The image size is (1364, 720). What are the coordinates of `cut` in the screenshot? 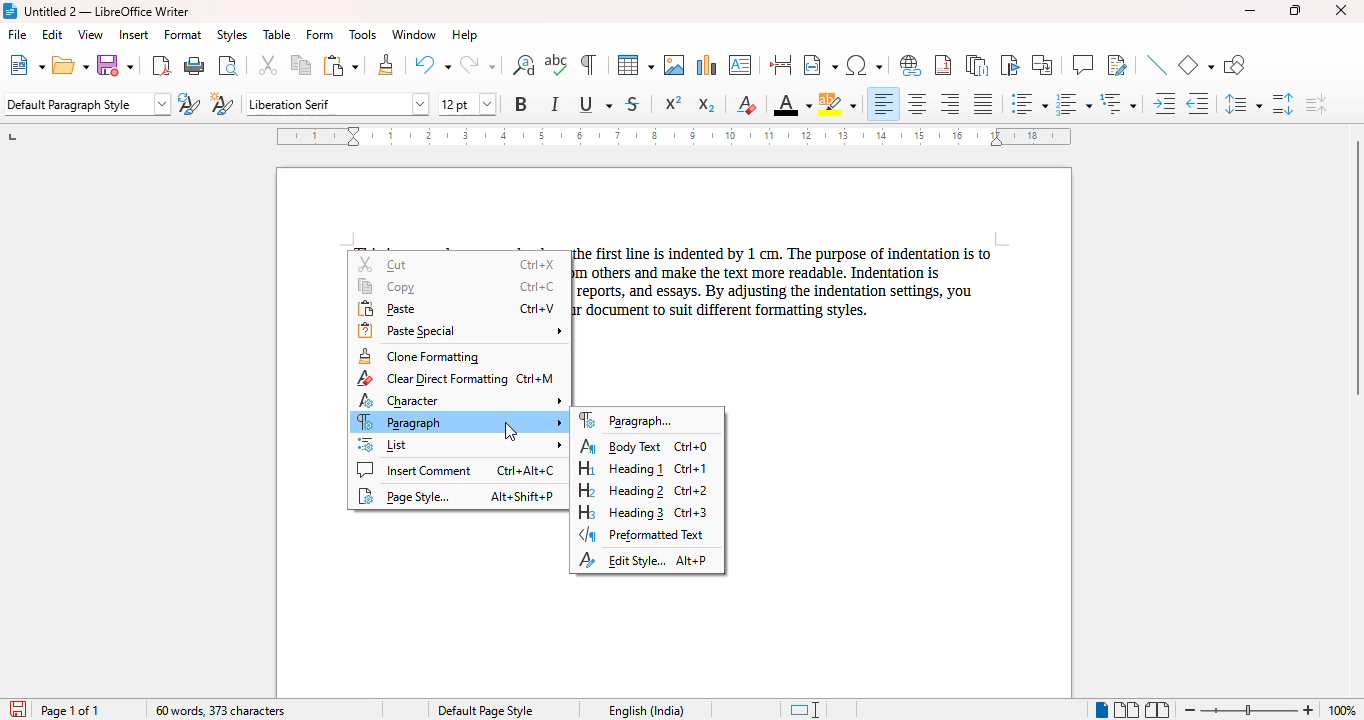 It's located at (269, 65).